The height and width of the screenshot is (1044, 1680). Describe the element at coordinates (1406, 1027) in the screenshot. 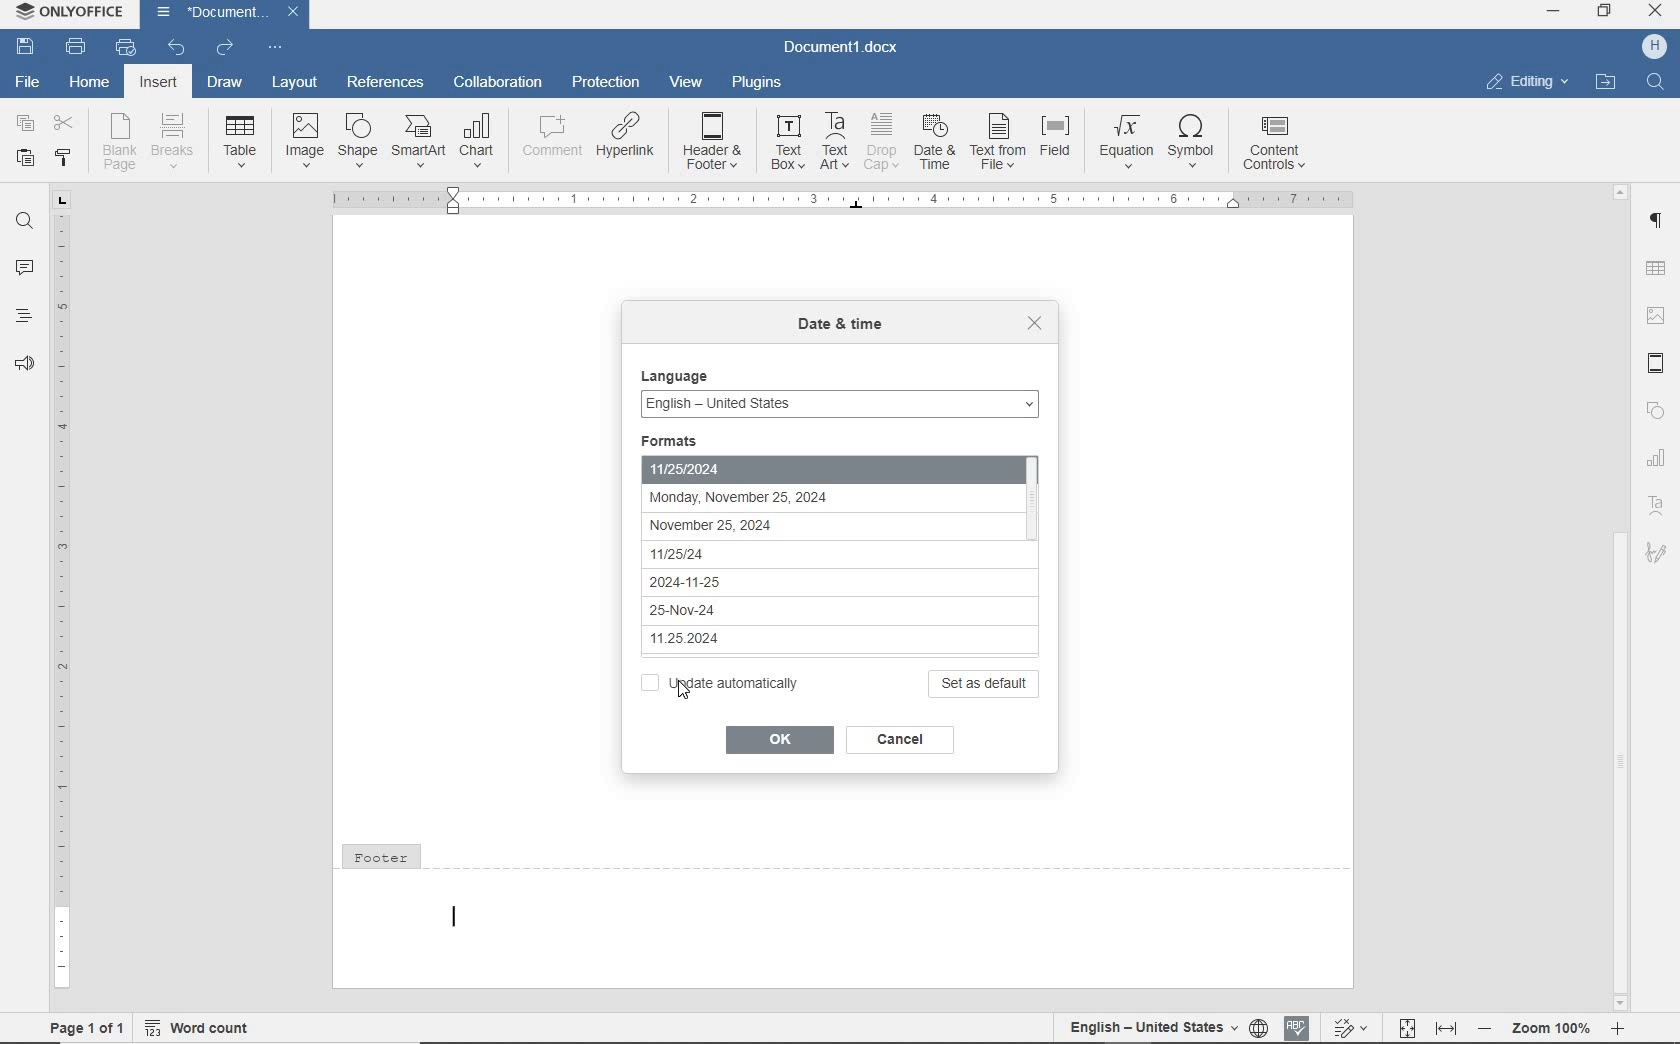

I see `fit to page` at that location.